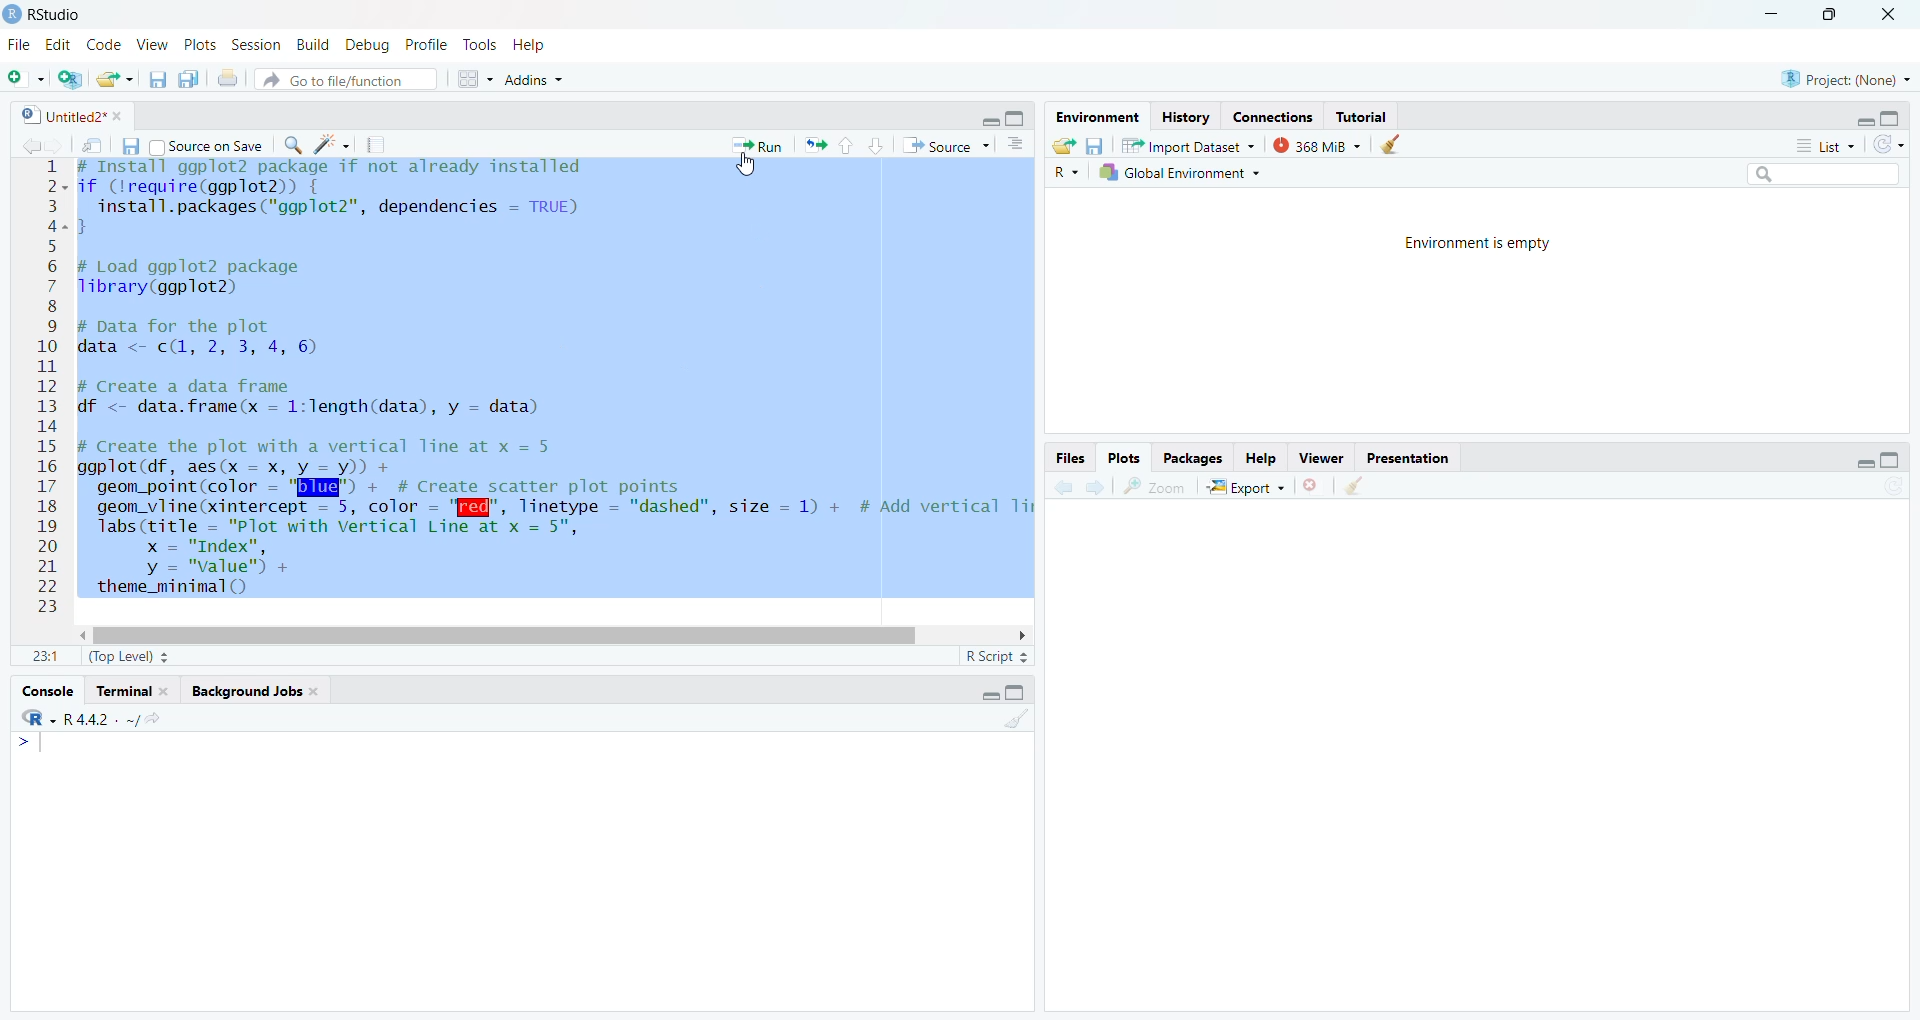 Image resolution: width=1920 pixels, height=1020 pixels. I want to click on + Addins ~, so click(542, 79).